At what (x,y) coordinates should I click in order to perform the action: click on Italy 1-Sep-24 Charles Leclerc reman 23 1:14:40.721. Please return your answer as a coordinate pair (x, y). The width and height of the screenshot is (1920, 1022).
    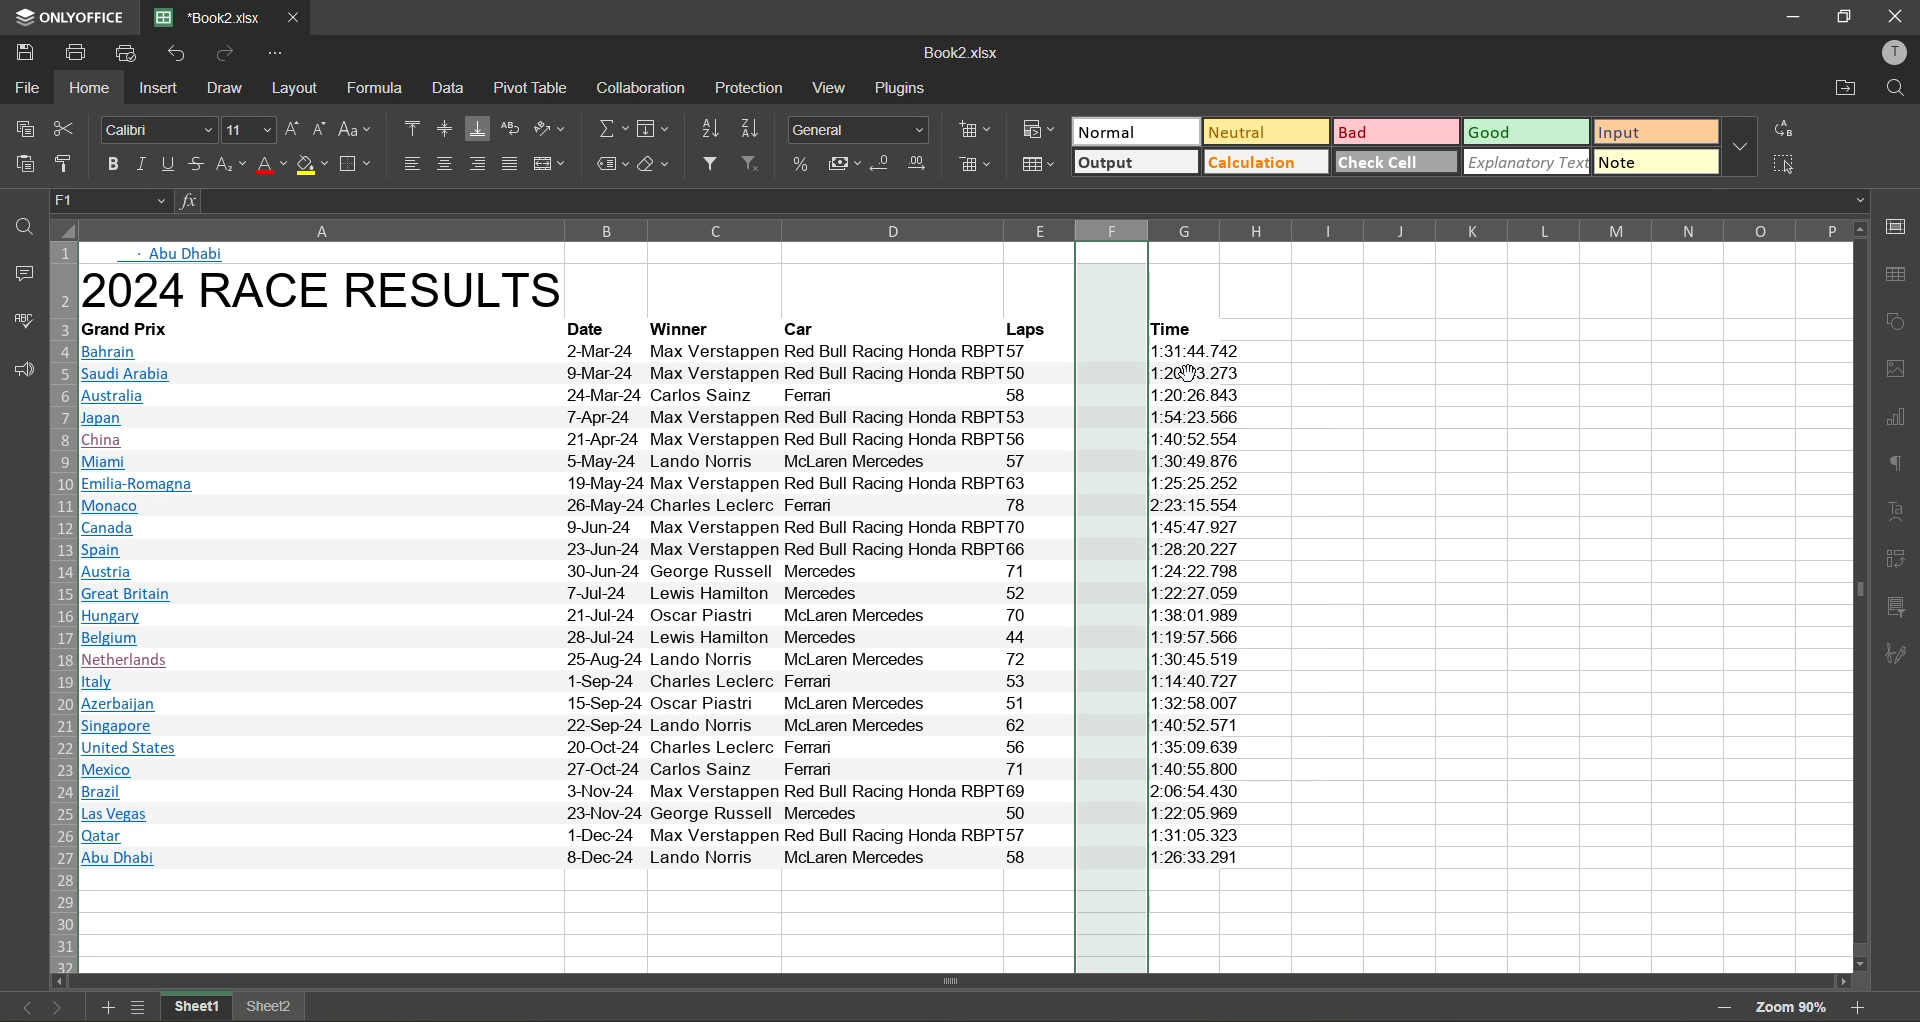
    Looking at the image, I should click on (569, 683).